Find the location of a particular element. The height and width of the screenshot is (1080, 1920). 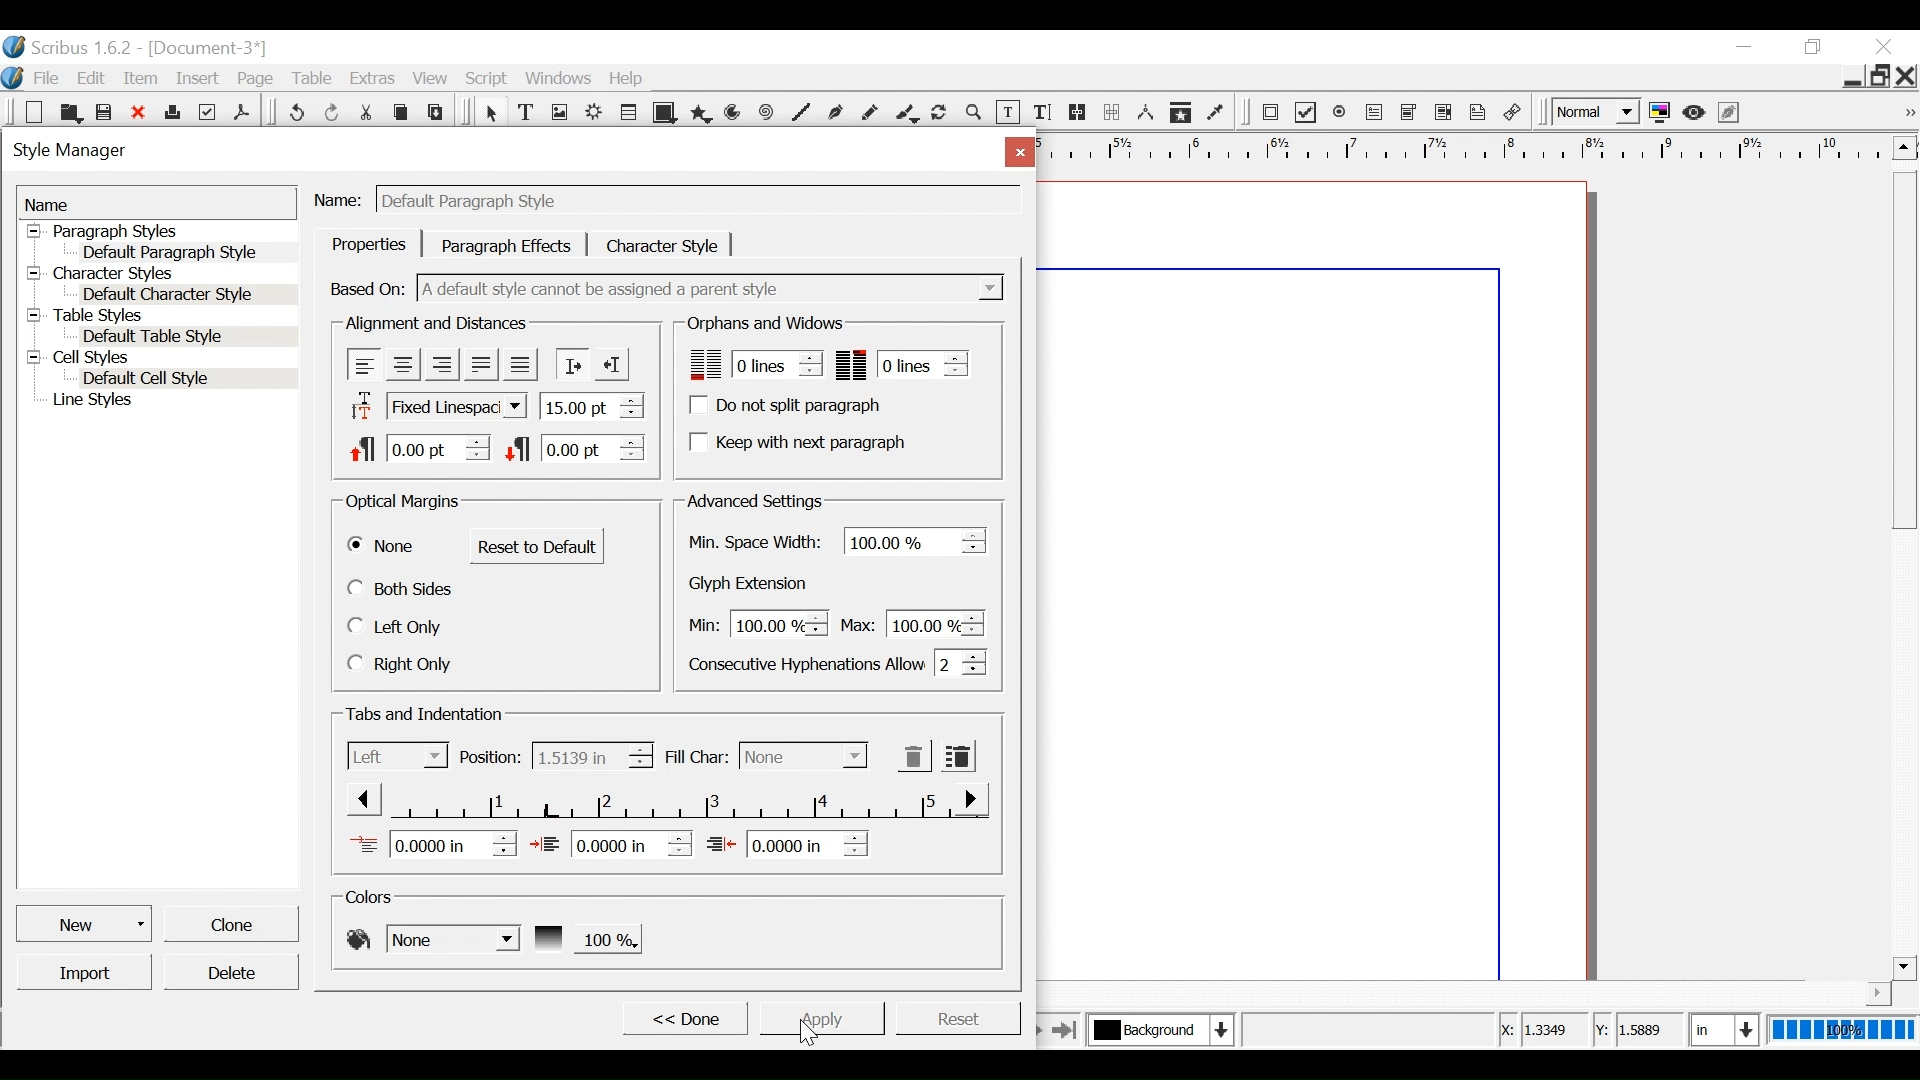

Paste is located at coordinates (439, 111).